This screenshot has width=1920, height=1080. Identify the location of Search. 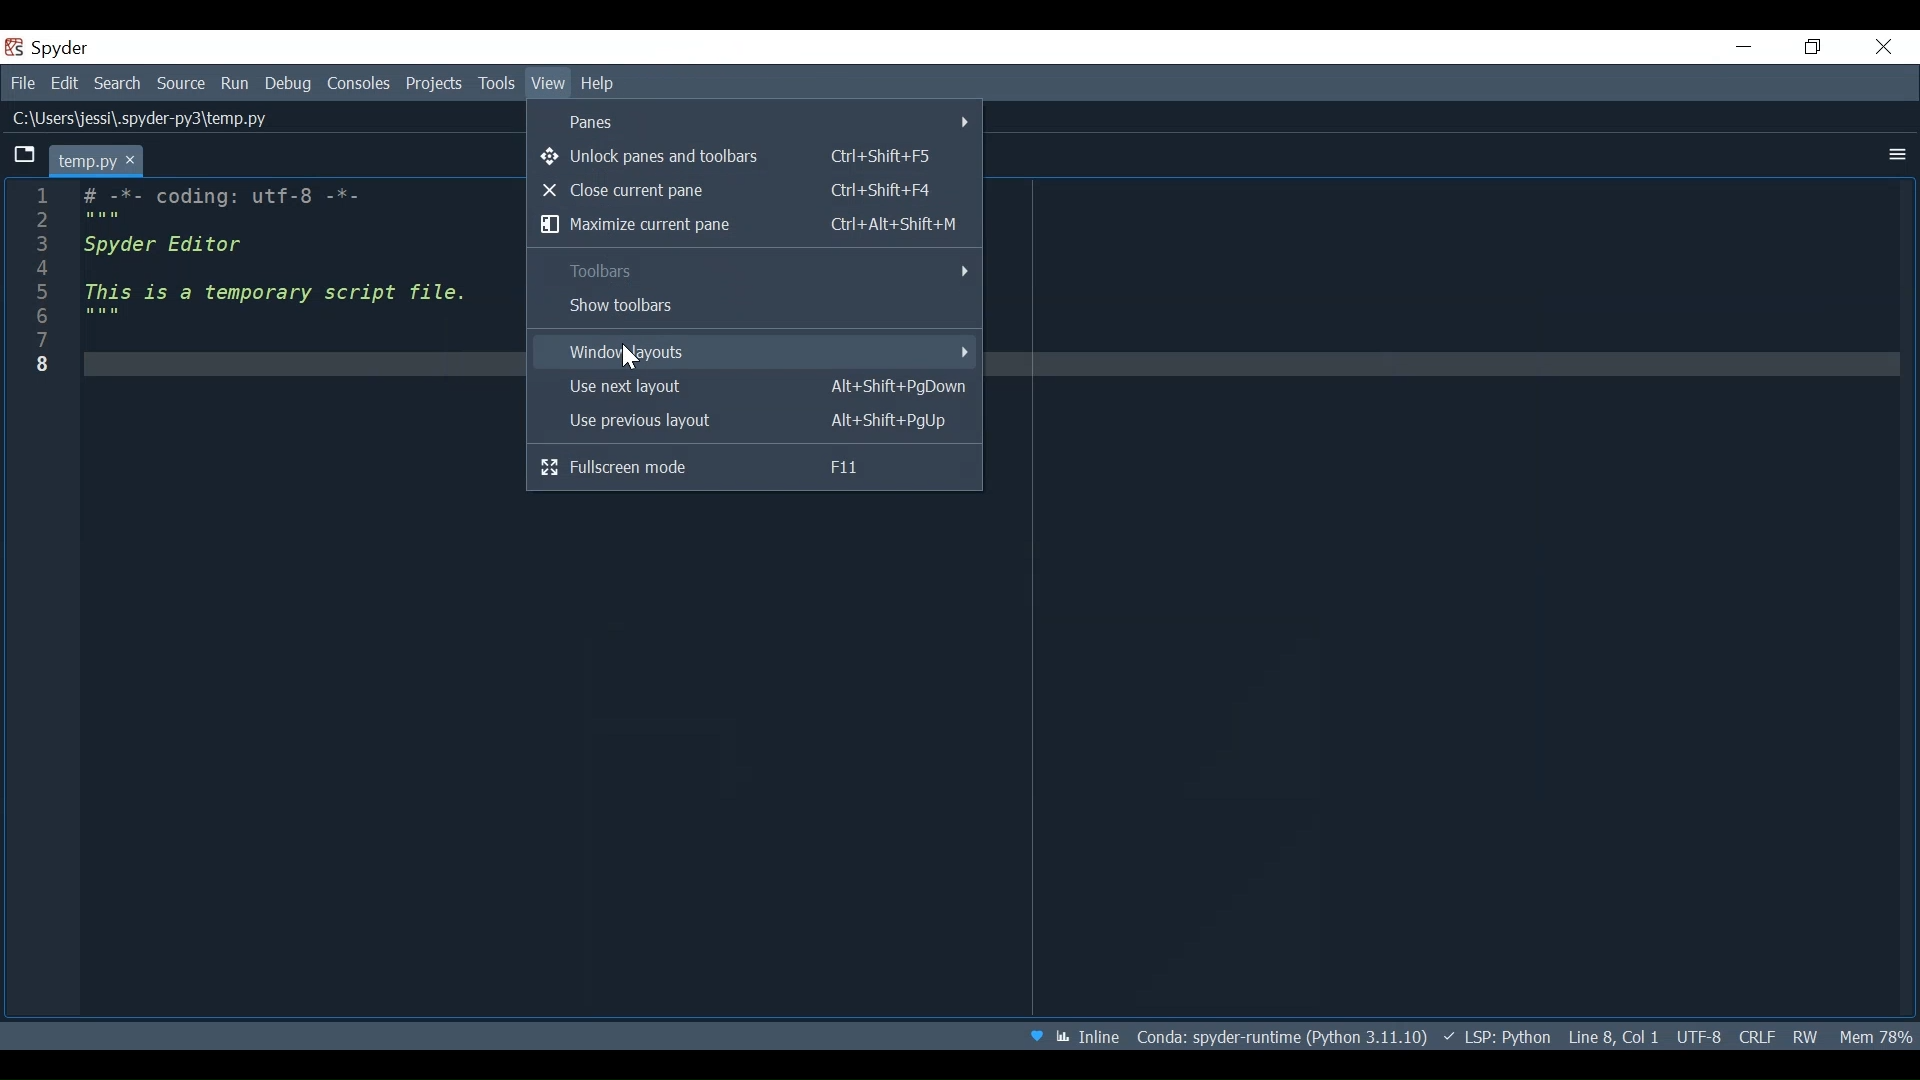
(118, 85).